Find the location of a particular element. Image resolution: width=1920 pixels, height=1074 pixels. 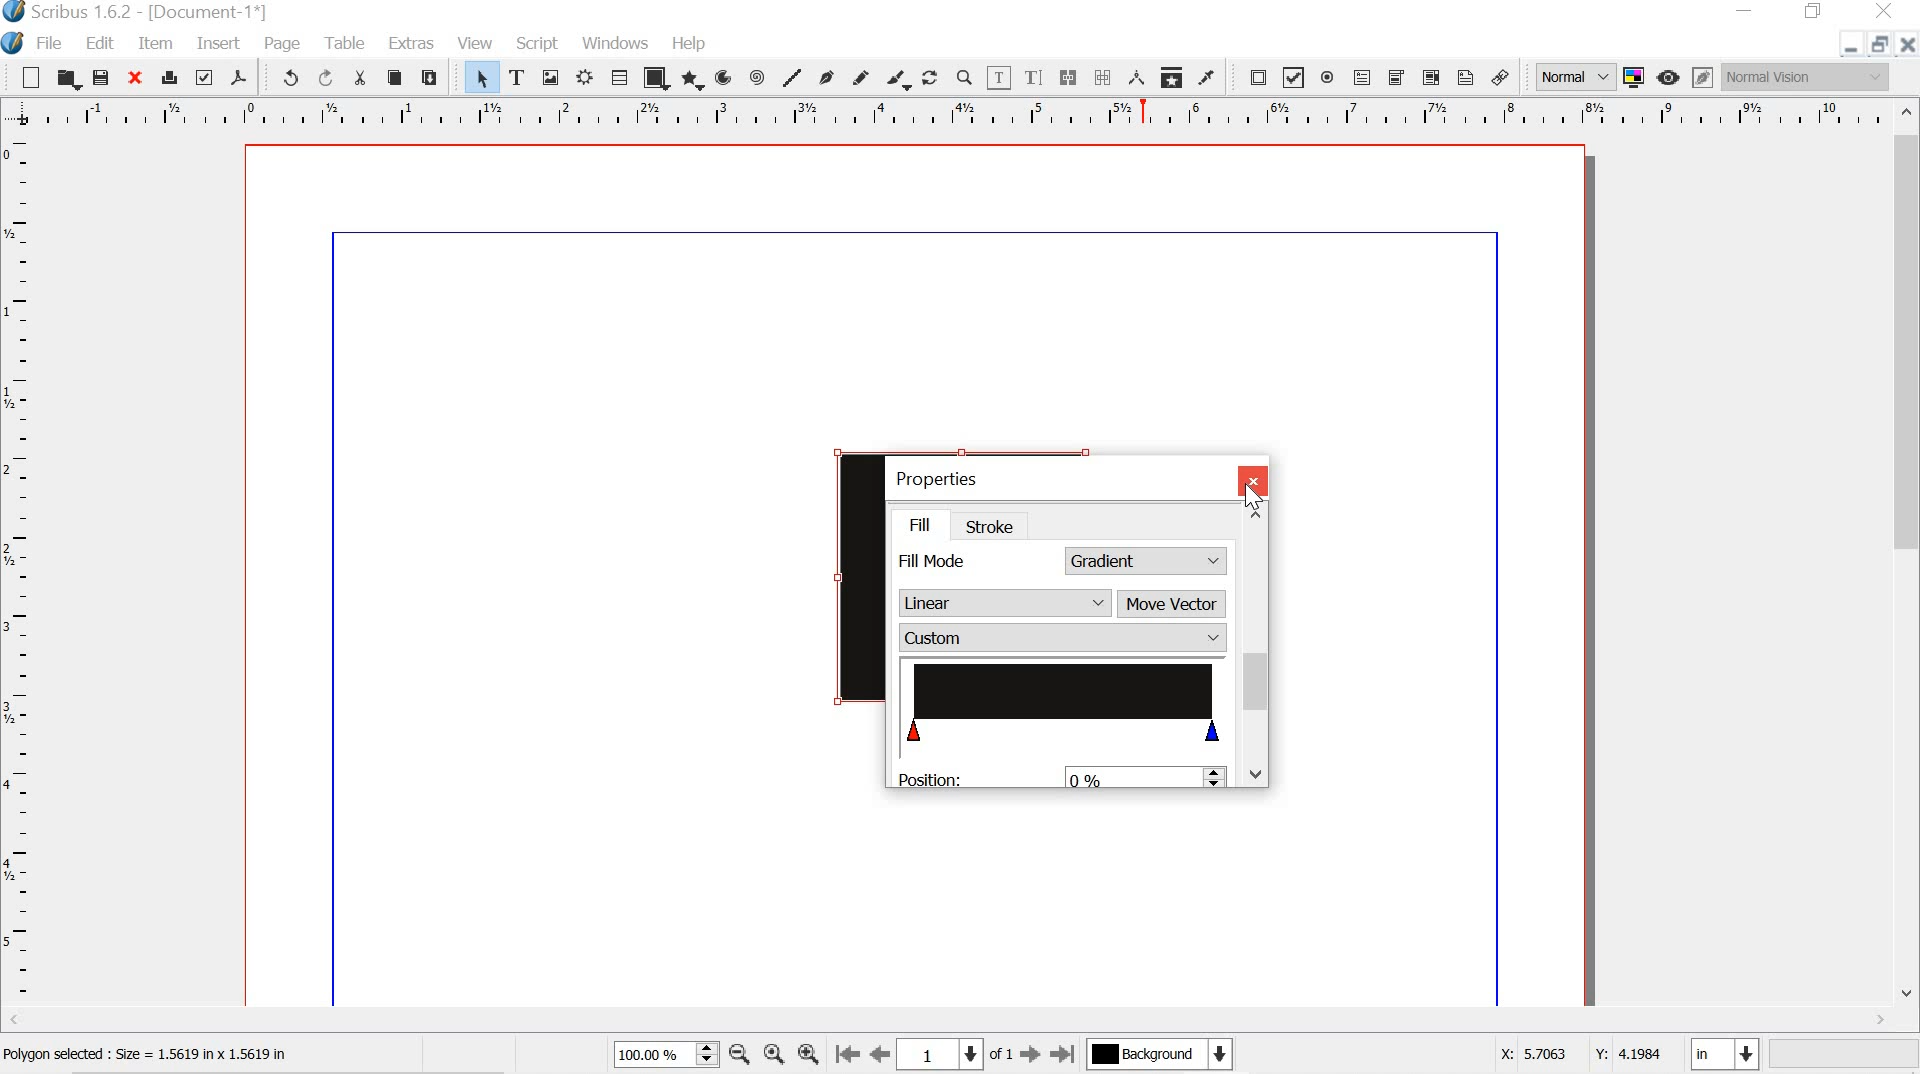

freehand line is located at coordinates (860, 76).